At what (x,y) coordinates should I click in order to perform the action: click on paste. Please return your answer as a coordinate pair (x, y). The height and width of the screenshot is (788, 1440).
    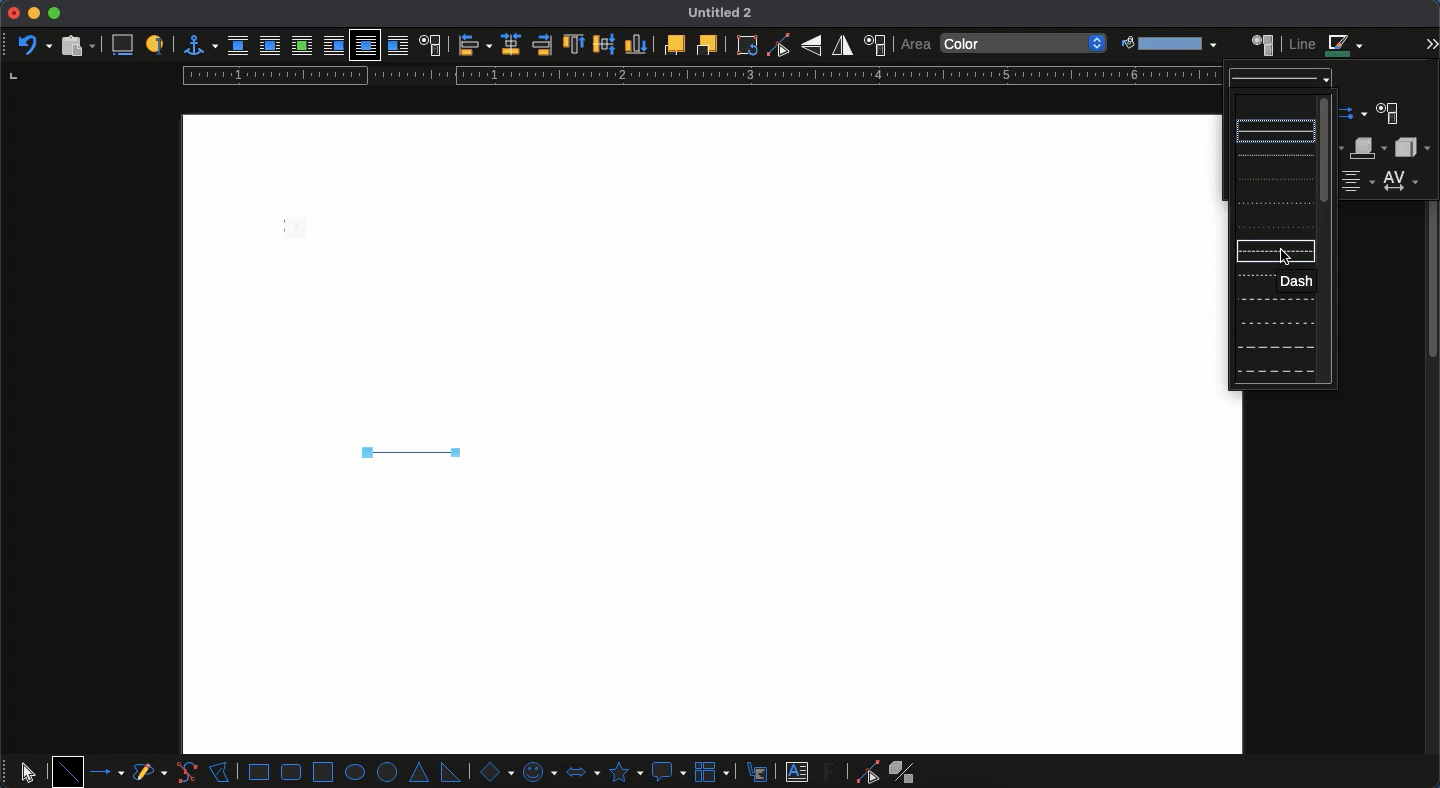
    Looking at the image, I should click on (76, 45).